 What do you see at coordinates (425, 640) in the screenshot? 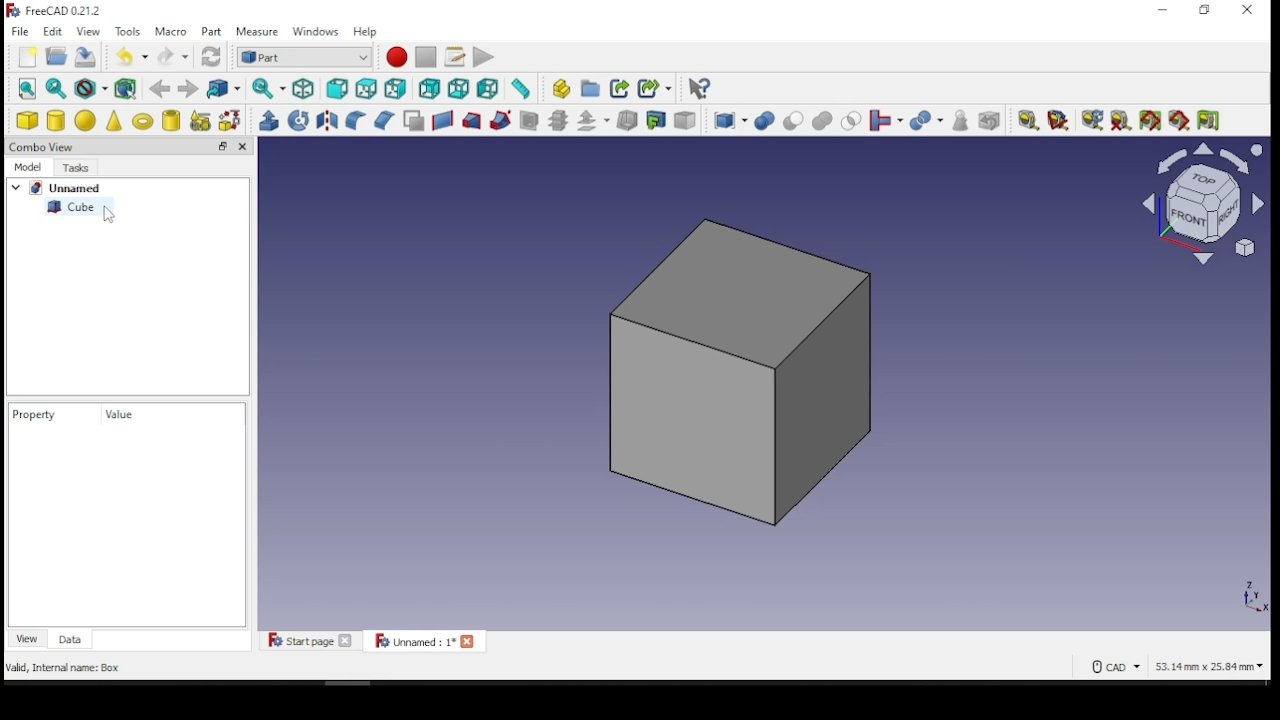
I see `unnamed: 1` at bounding box center [425, 640].